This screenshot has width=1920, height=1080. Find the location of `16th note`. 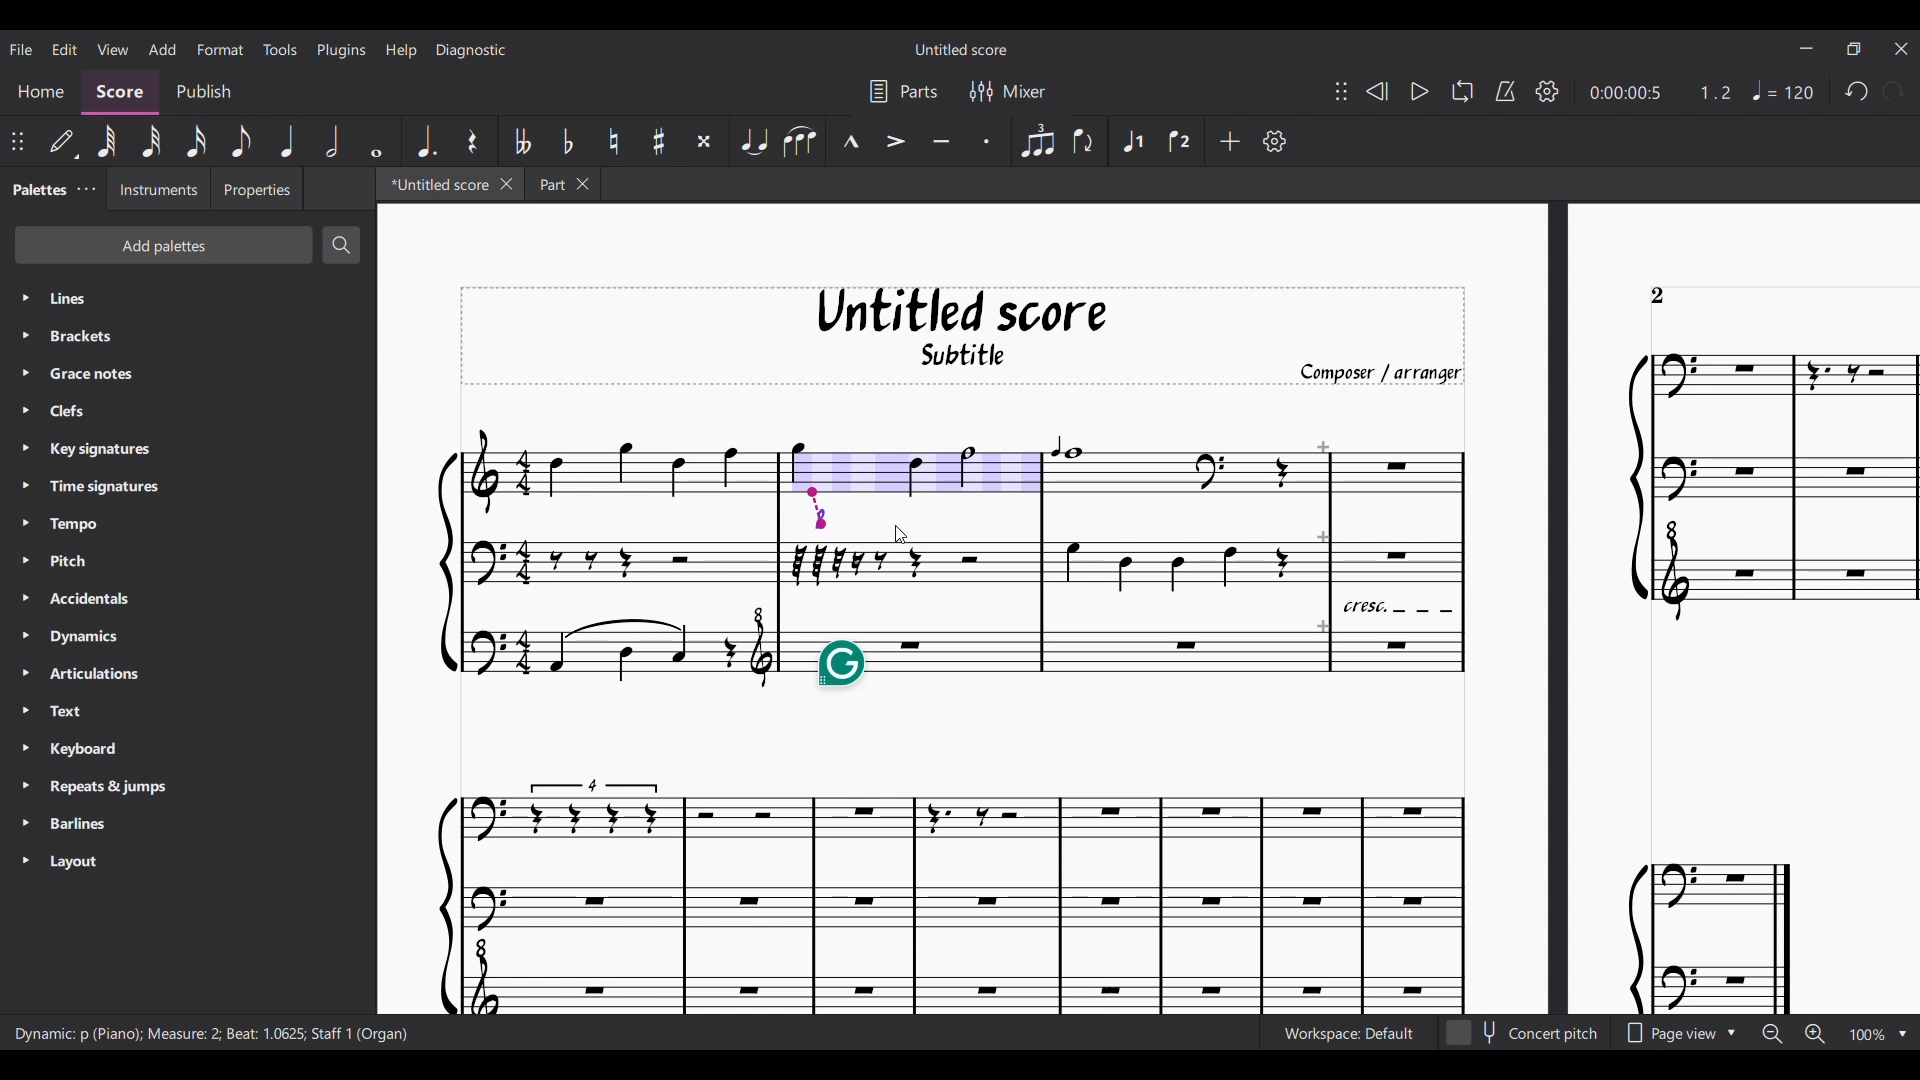

16th note is located at coordinates (196, 141).